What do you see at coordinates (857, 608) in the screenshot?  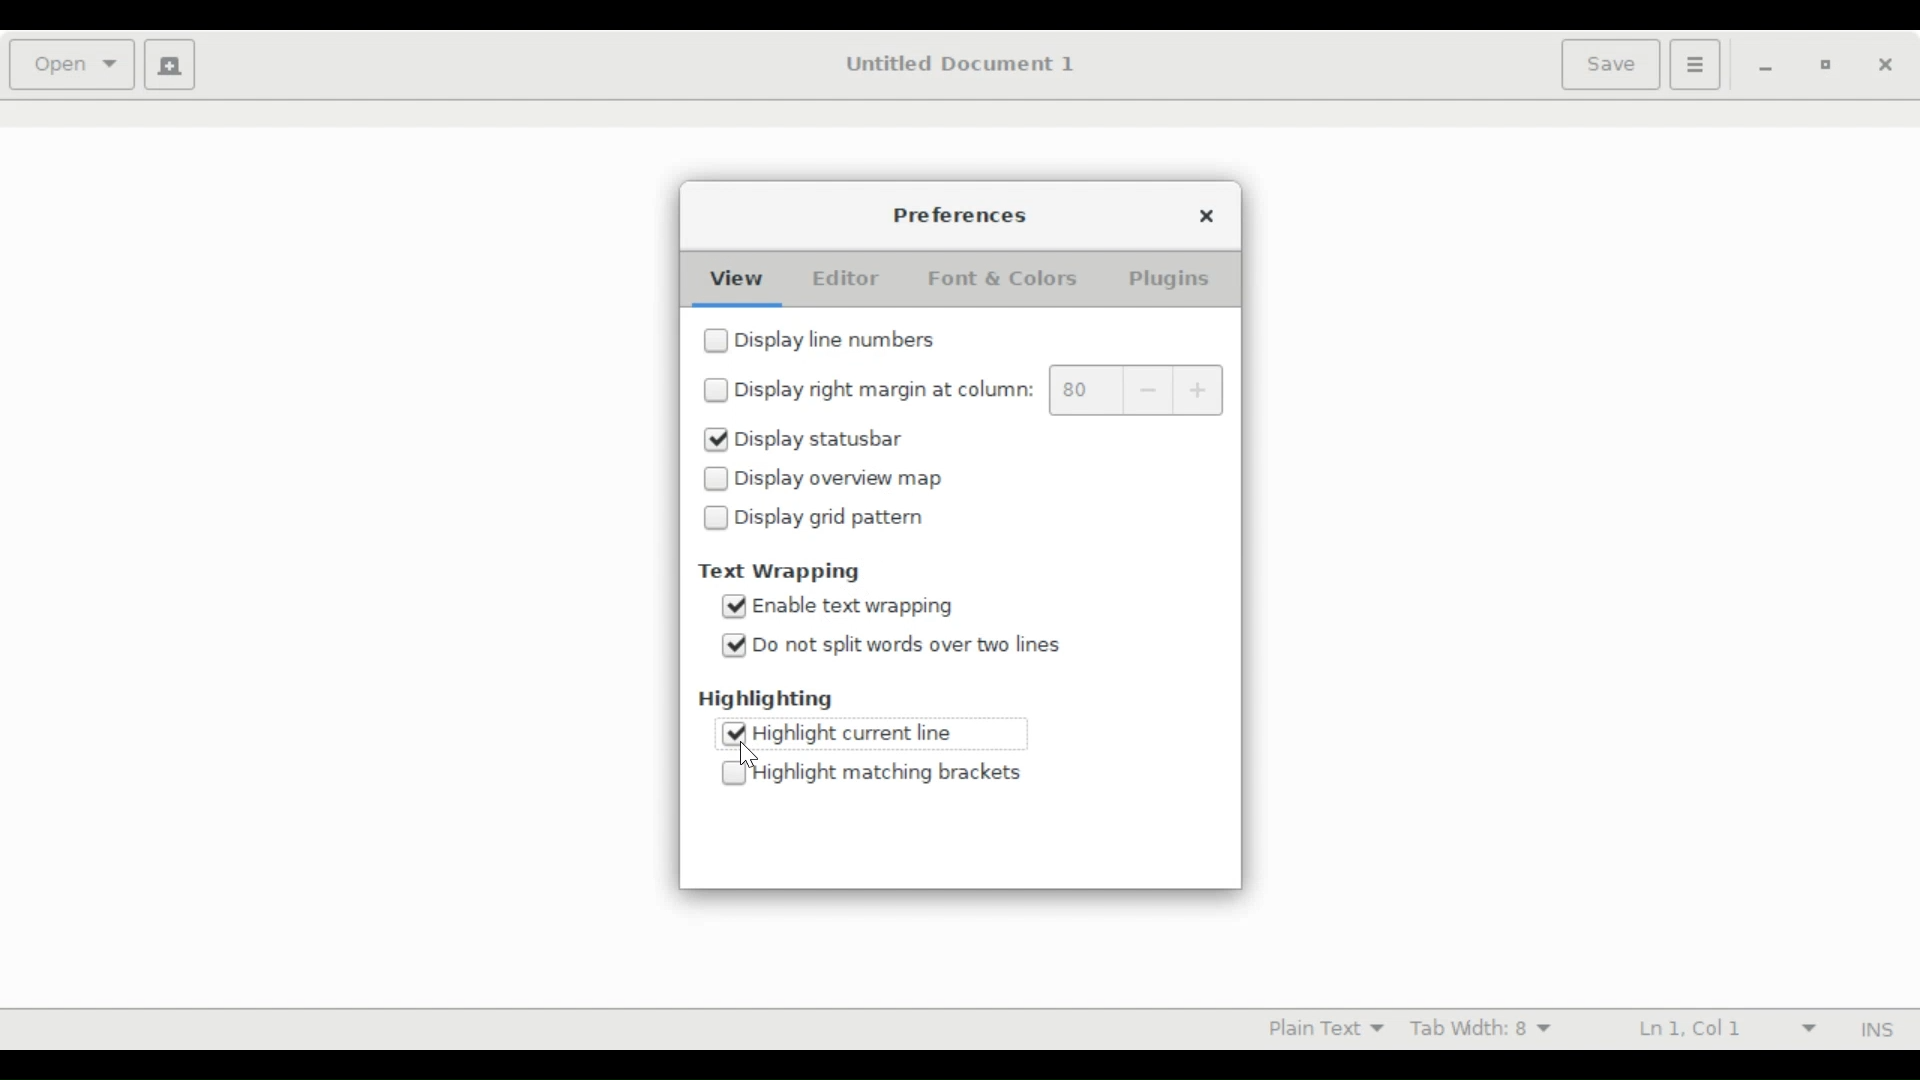 I see `Enable text wrapping` at bounding box center [857, 608].